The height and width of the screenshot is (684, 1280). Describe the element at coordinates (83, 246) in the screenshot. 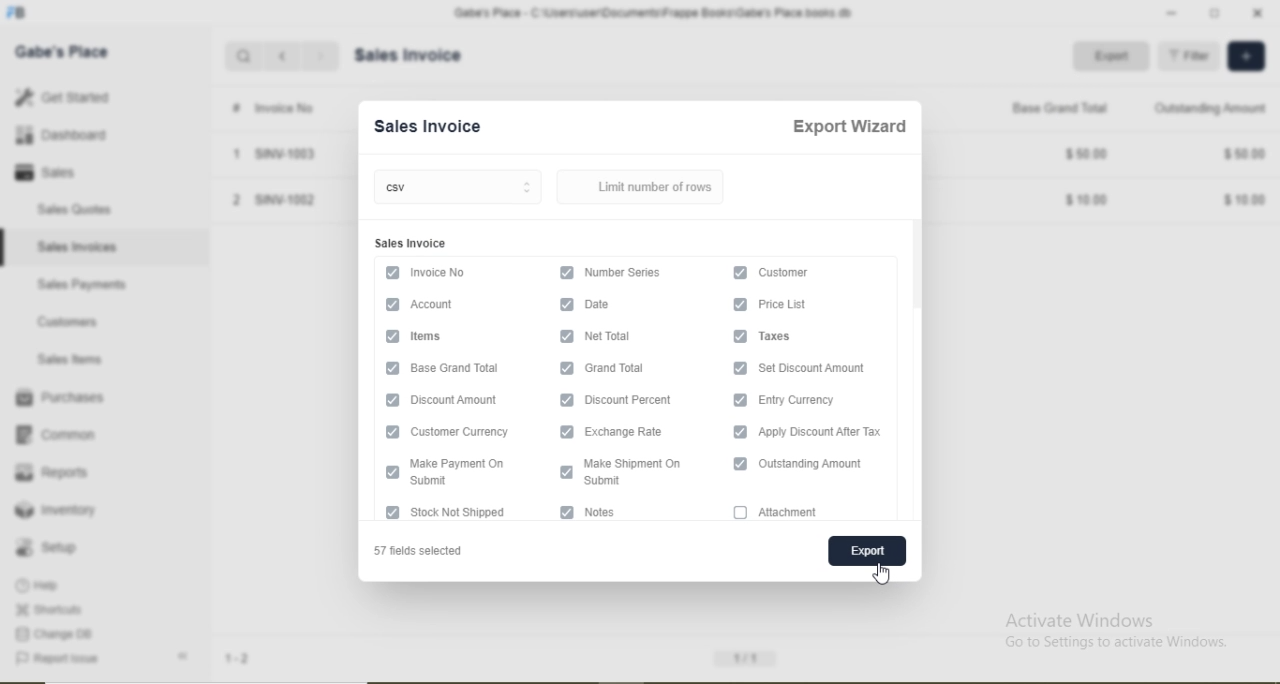

I see `Sales Invoices` at that location.